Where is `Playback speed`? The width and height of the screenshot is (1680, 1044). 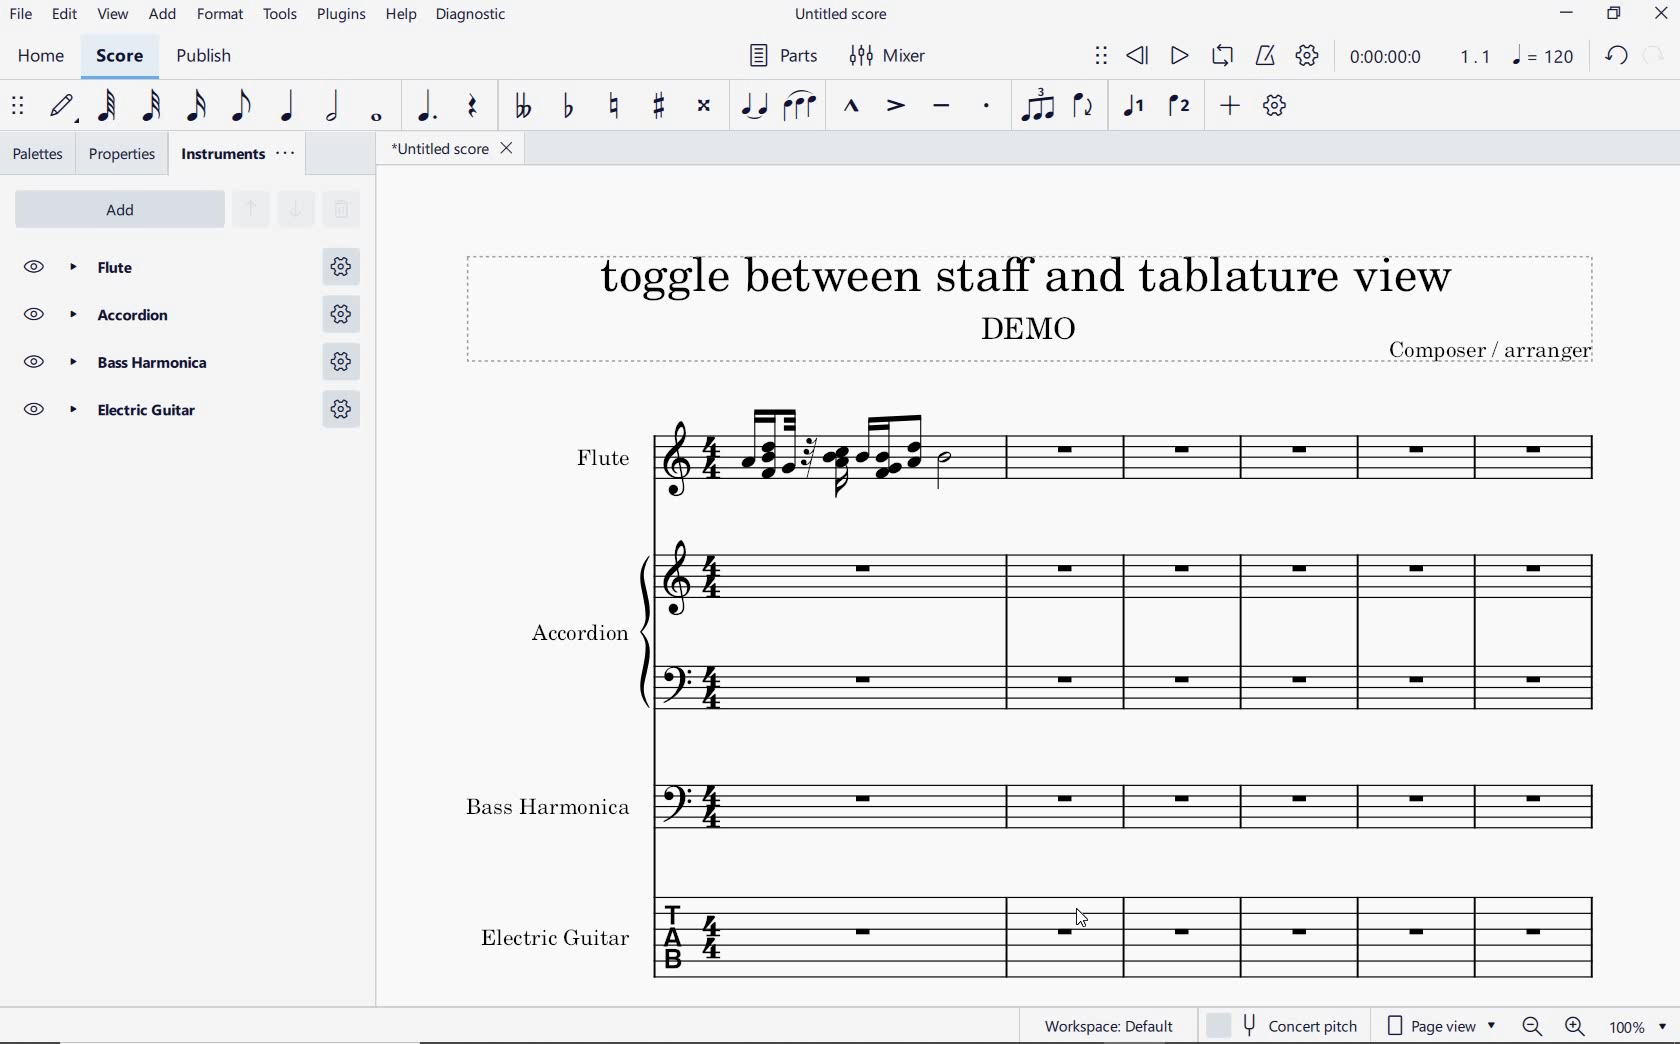
Playback speed is located at coordinates (1477, 59).